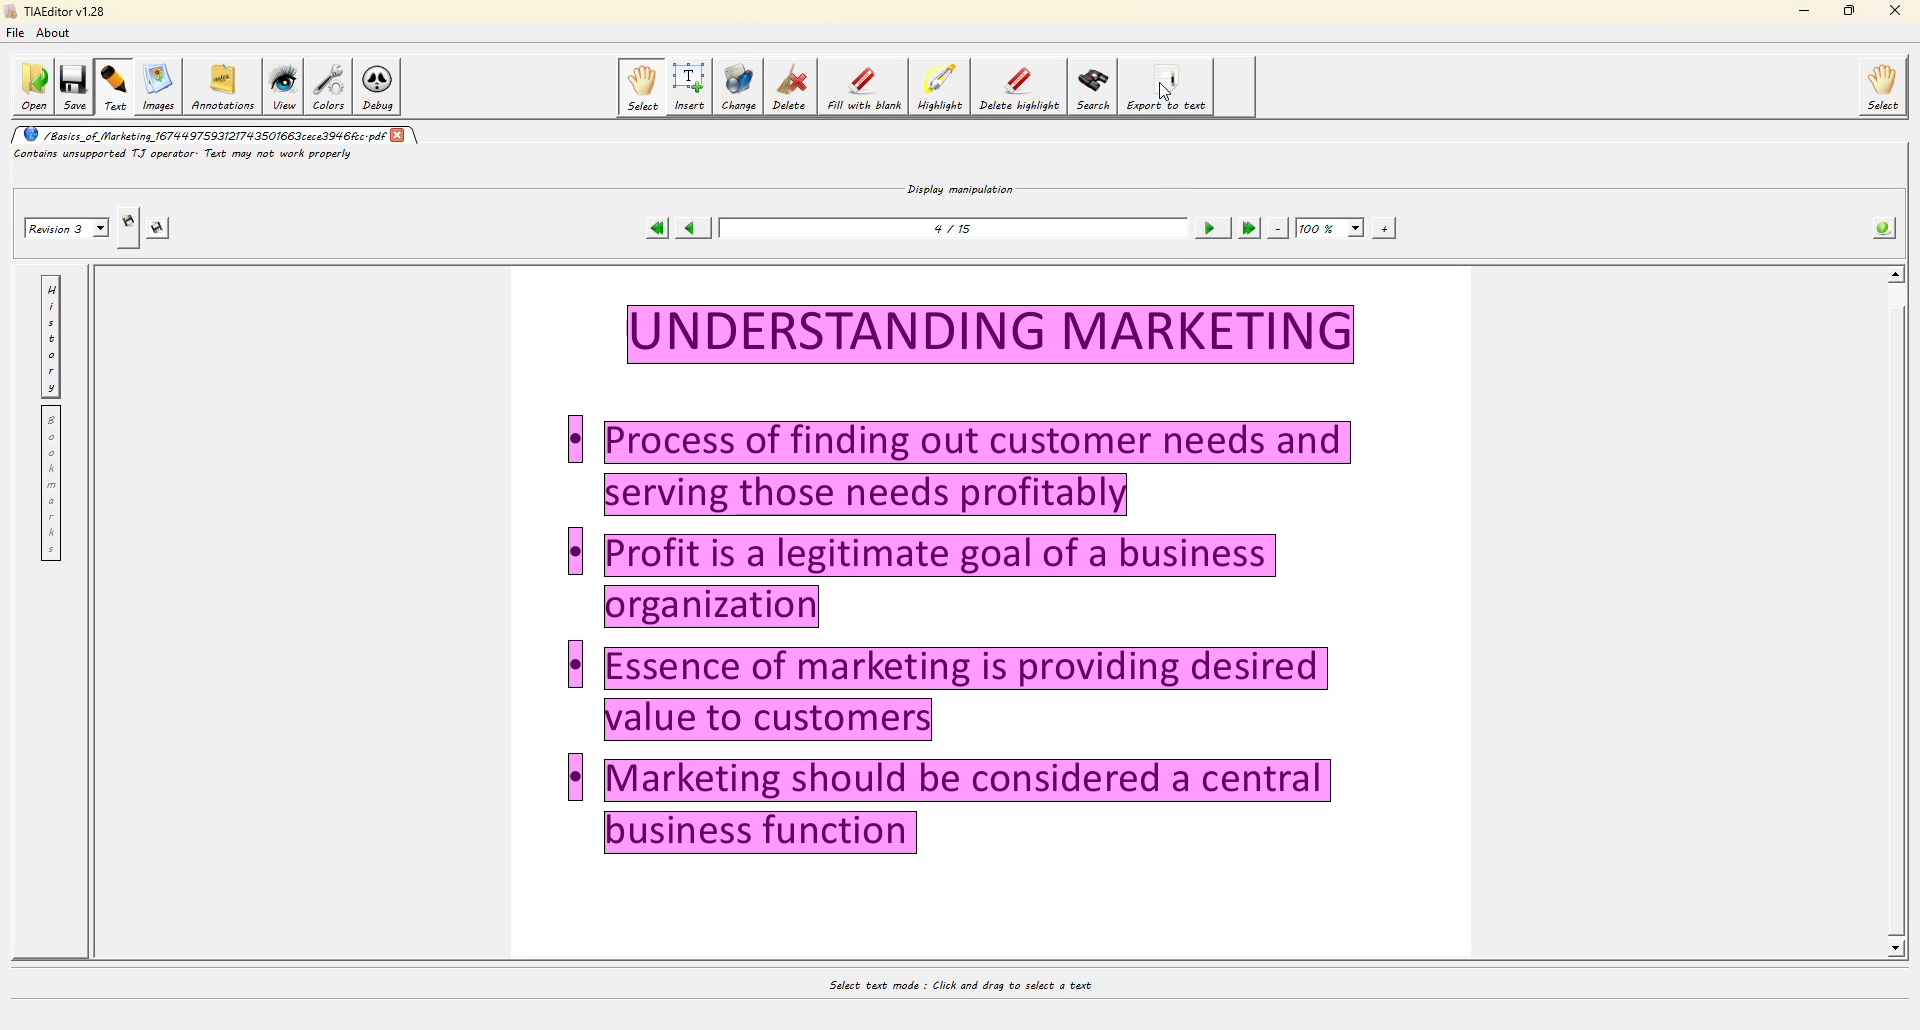  Describe the element at coordinates (951, 229) in the screenshot. I see `page number` at that location.